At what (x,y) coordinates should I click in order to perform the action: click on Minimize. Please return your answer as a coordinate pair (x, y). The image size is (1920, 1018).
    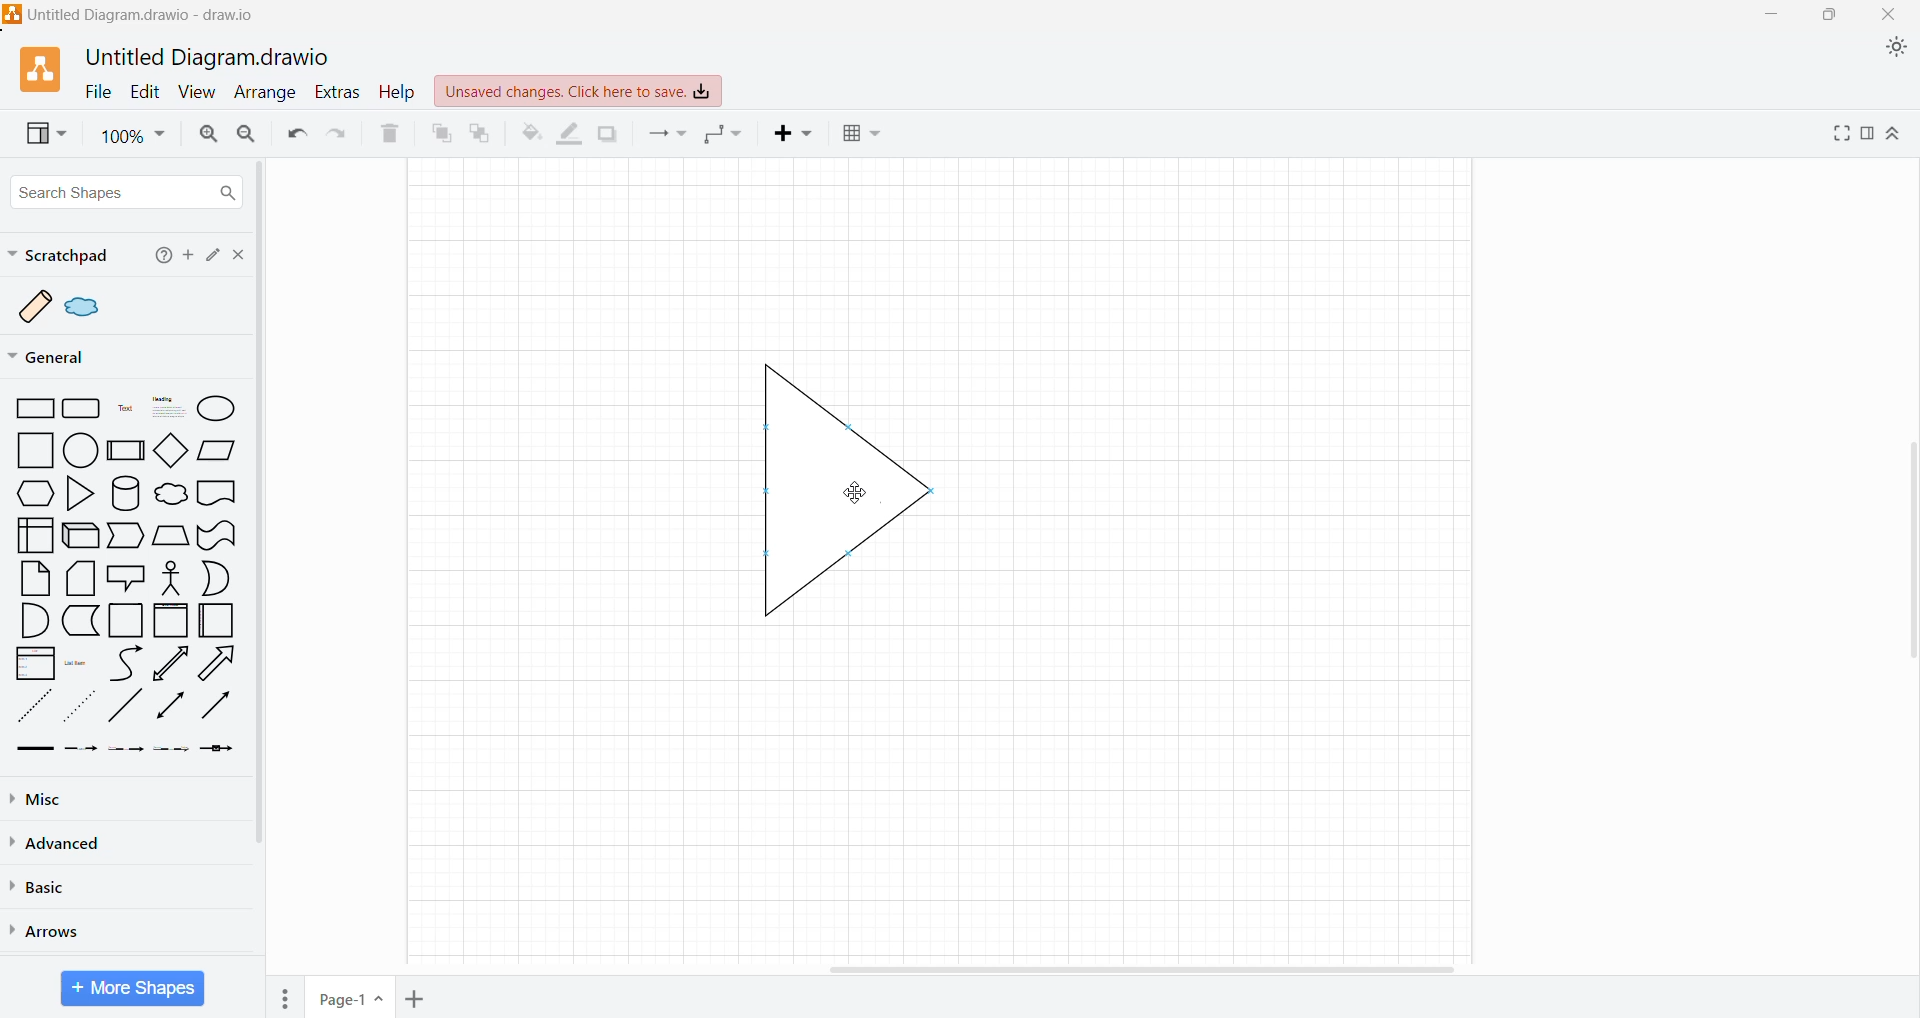
    Looking at the image, I should click on (1777, 13).